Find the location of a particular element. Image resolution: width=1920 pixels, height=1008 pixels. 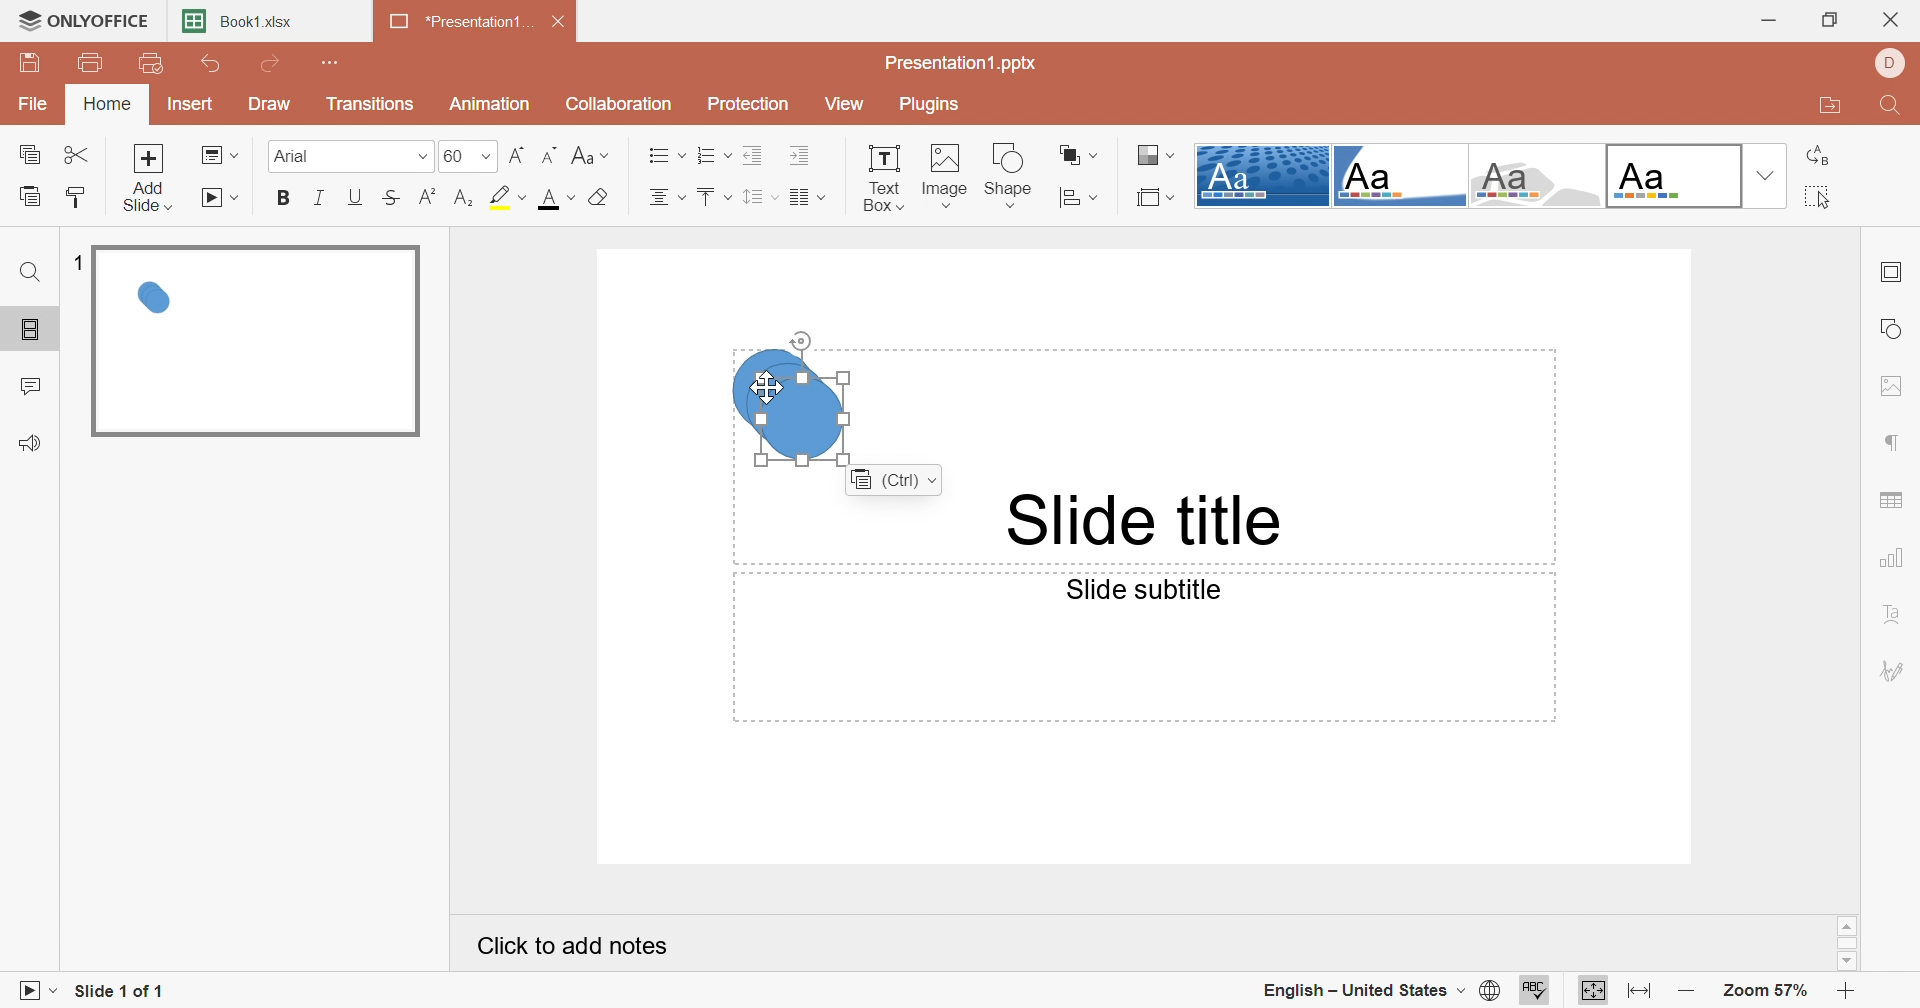

Change case is located at coordinates (591, 154).